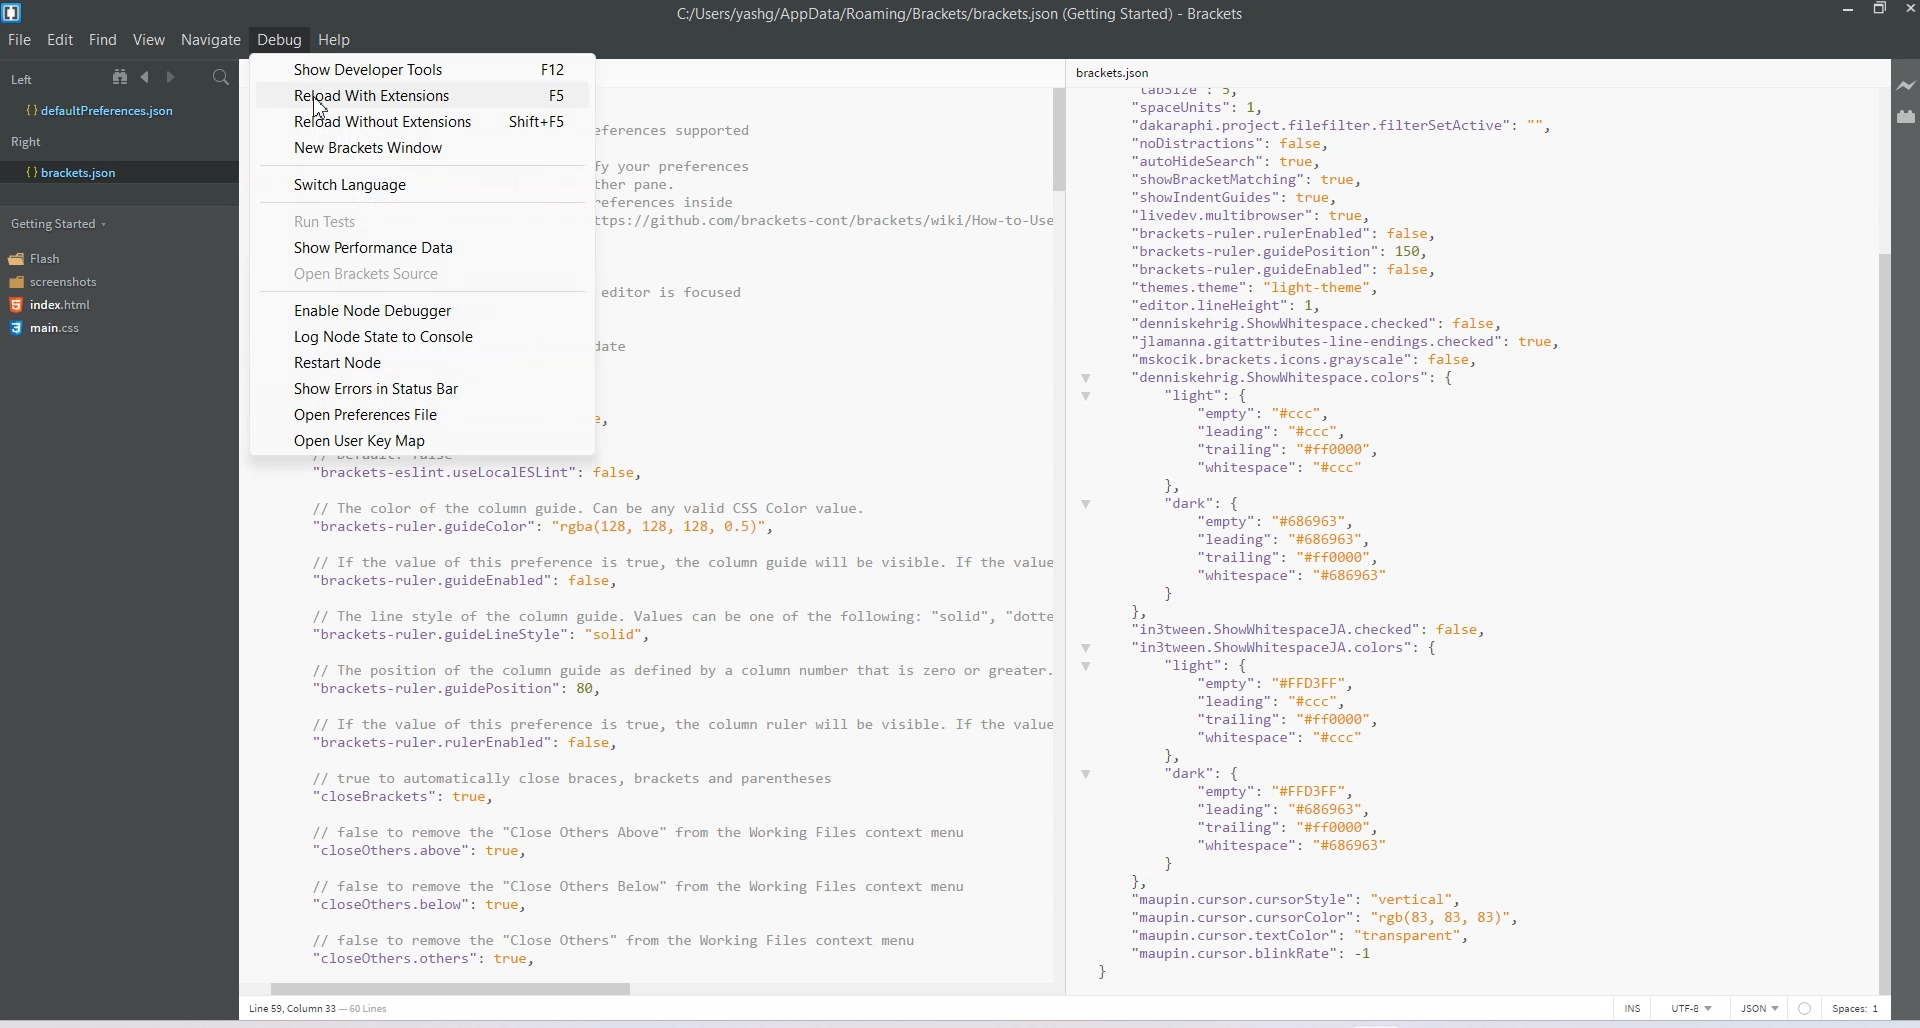 The image size is (1920, 1028). What do you see at coordinates (150, 39) in the screenshot?
I see `View` at bounding box center [150, 39].